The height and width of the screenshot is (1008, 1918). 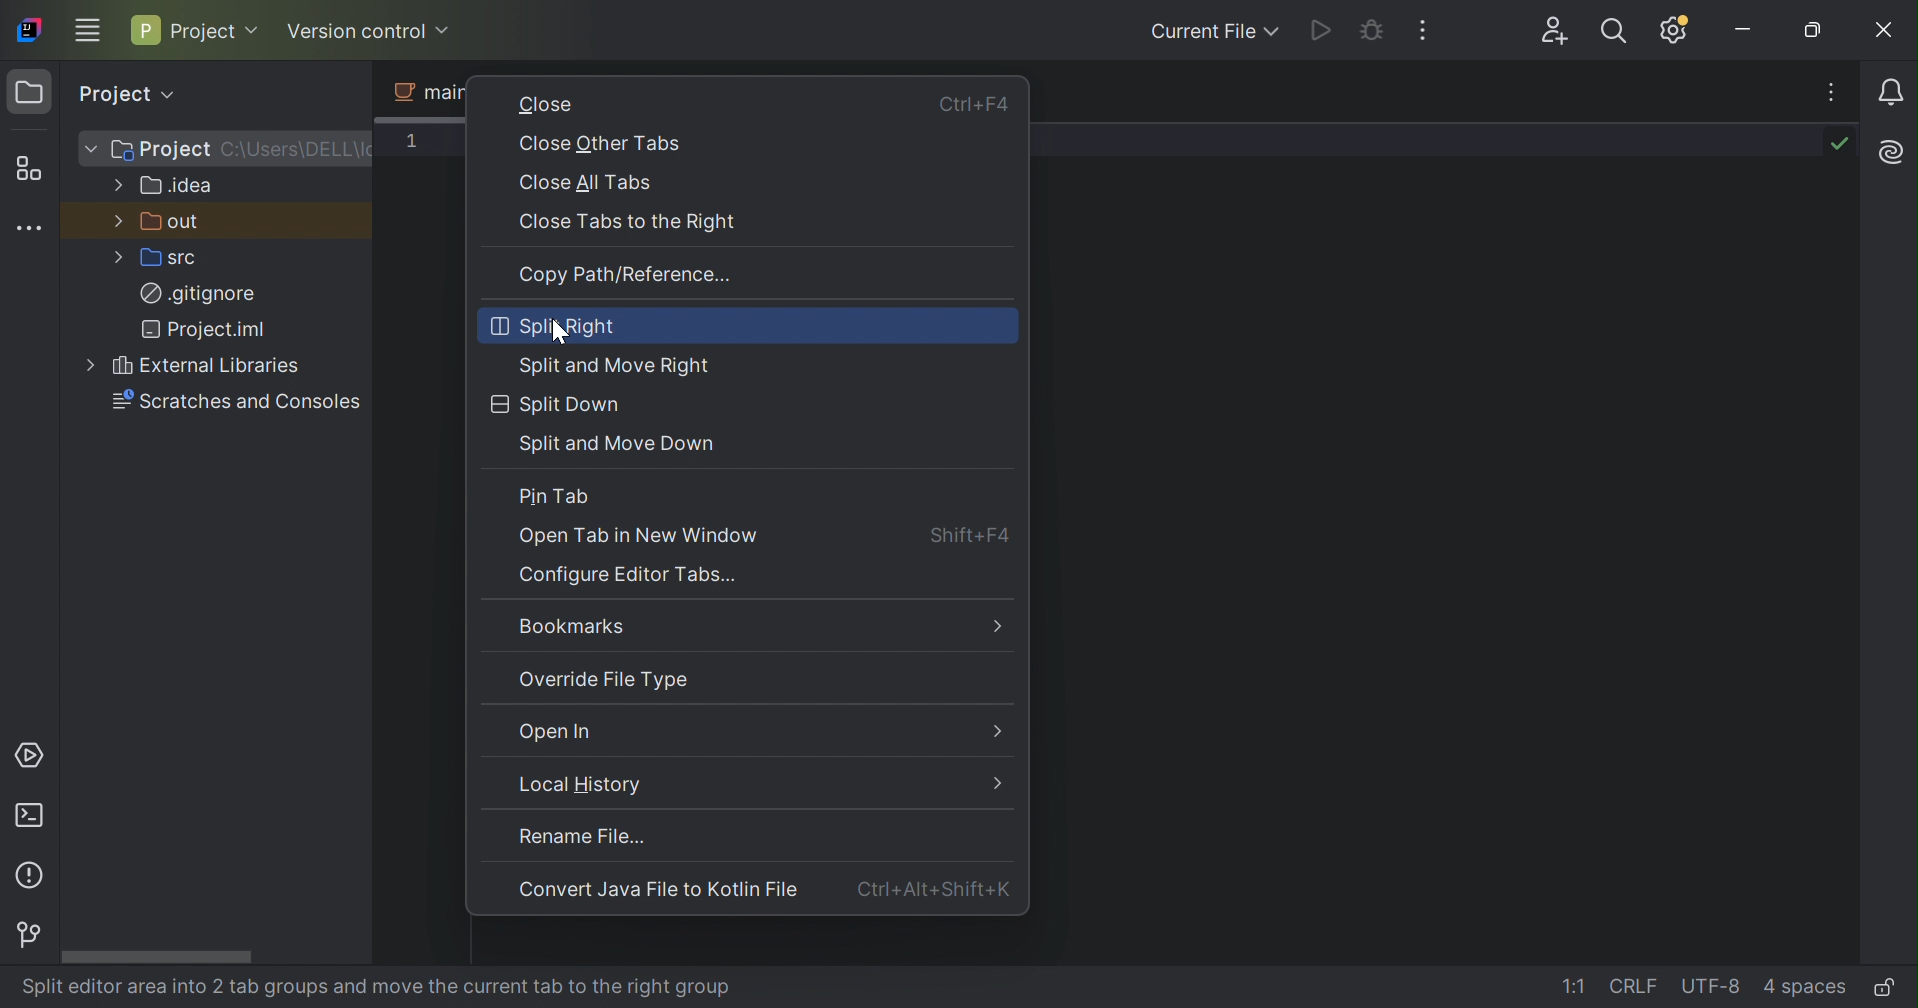 I want to click on Scroll bar, so click(x=155, y=955).